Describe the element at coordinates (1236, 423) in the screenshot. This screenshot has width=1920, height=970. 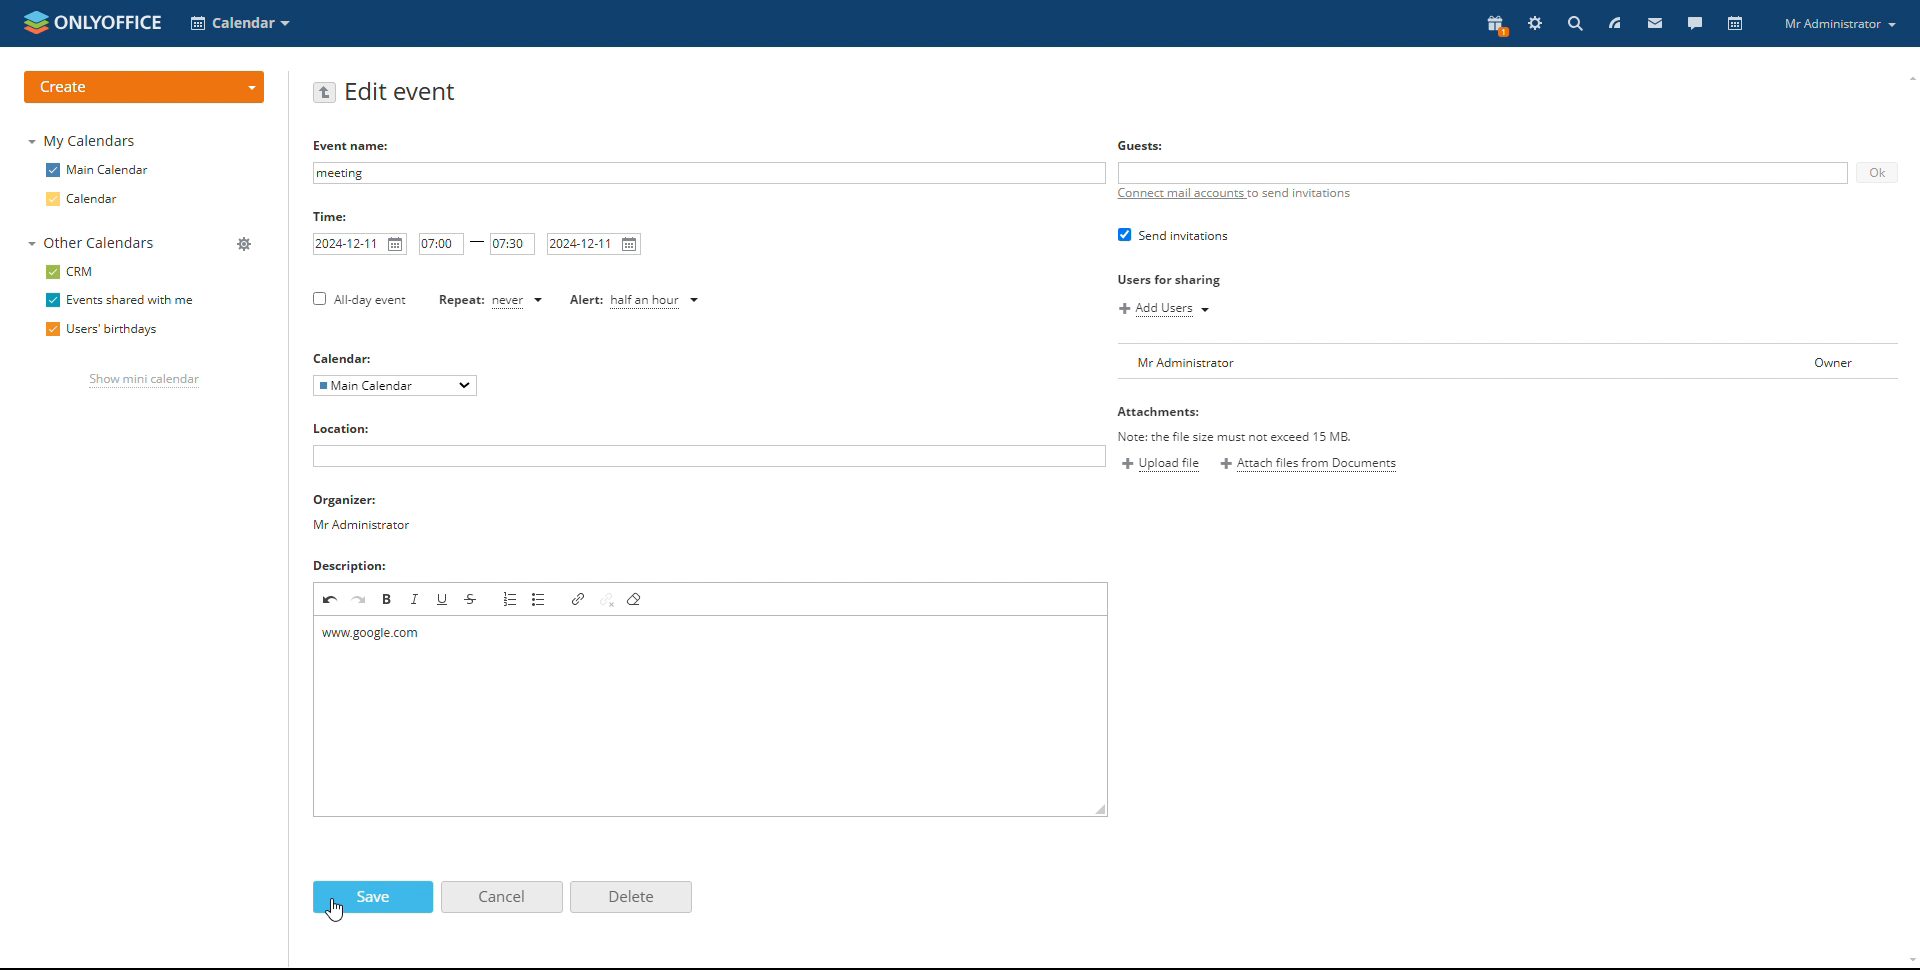
I see `Attachments:` at that location.